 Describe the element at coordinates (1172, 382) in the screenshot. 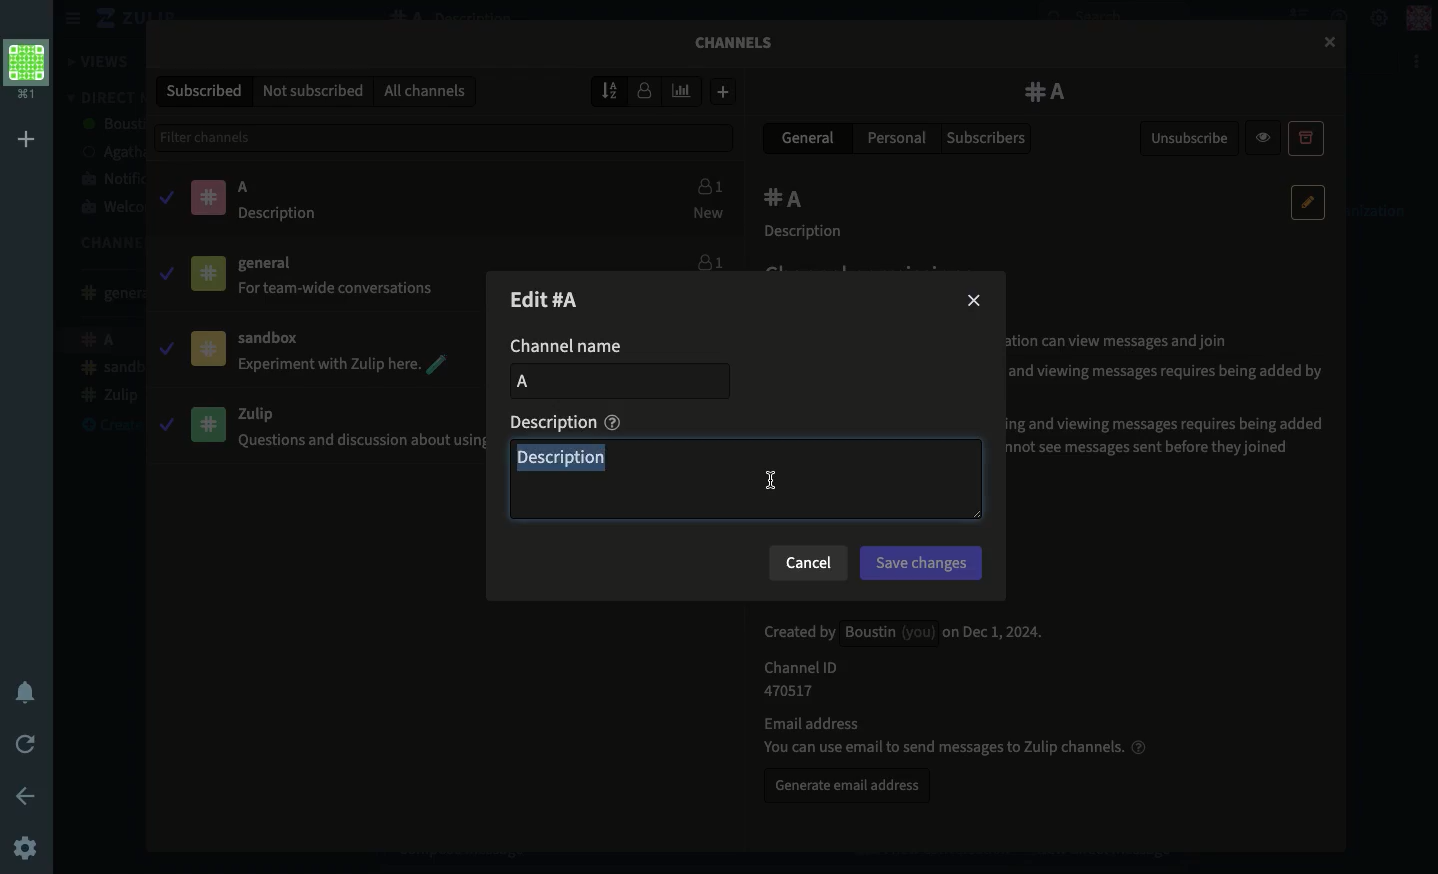

I see `O Private, shared history: Joining and viewing messages requires being added by
a subscriber` at that location.